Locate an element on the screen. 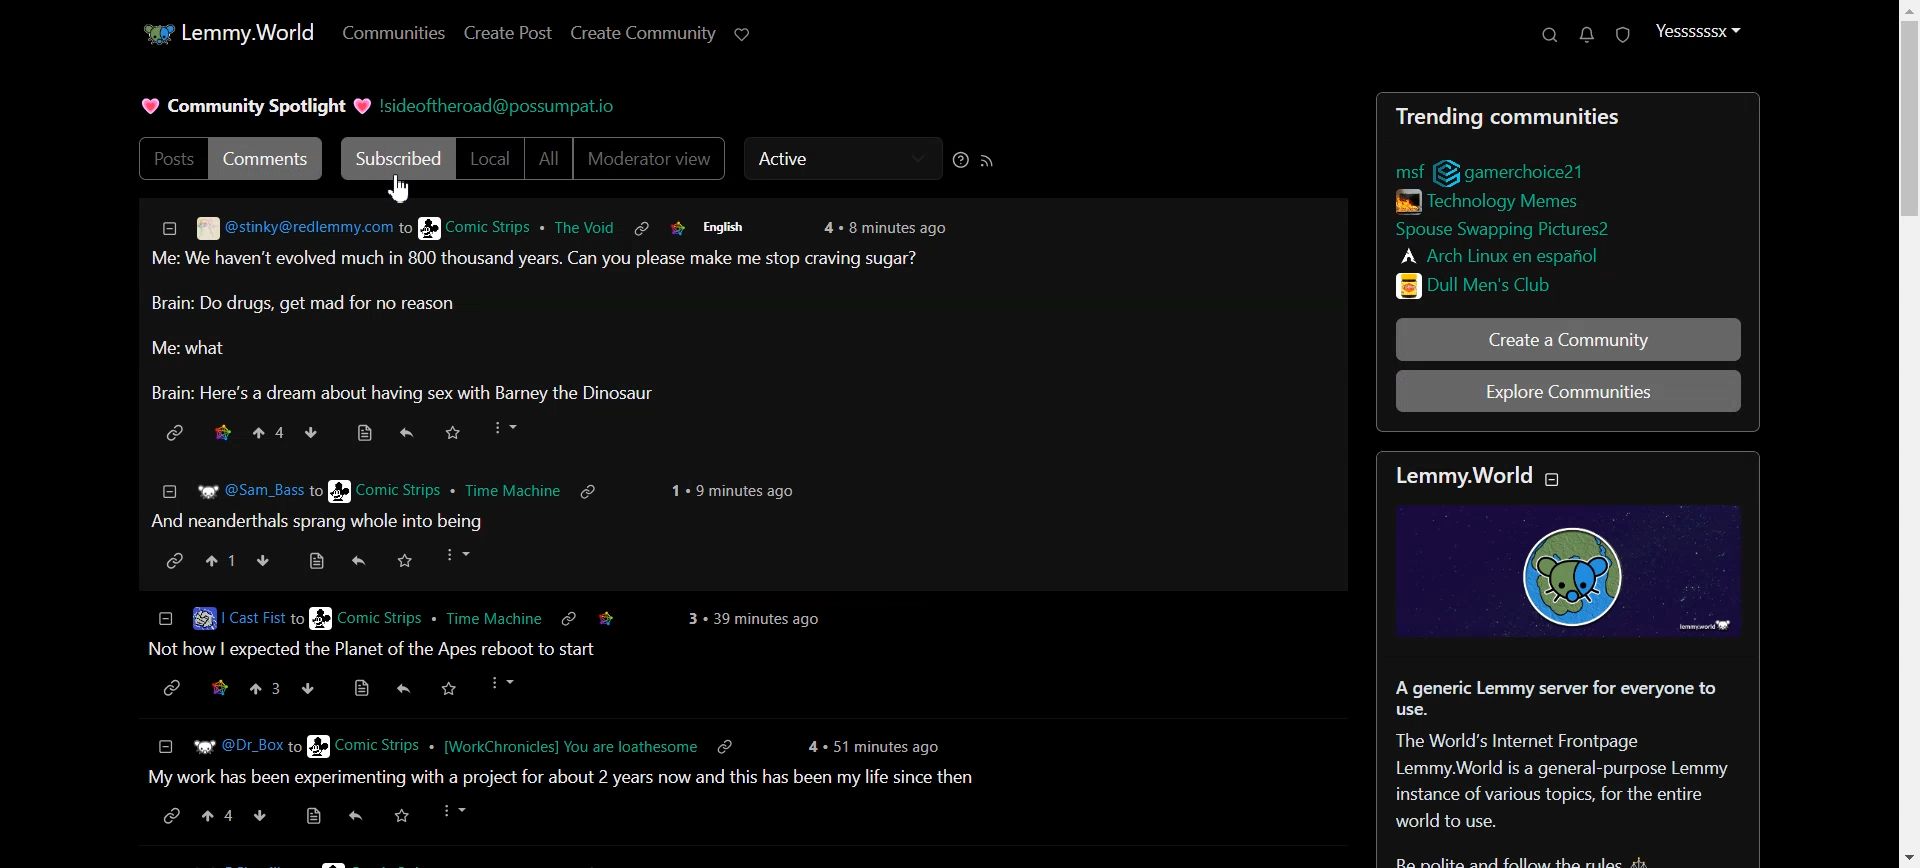 The image size is (1920, 868). All is located at coordinates (548, 160).